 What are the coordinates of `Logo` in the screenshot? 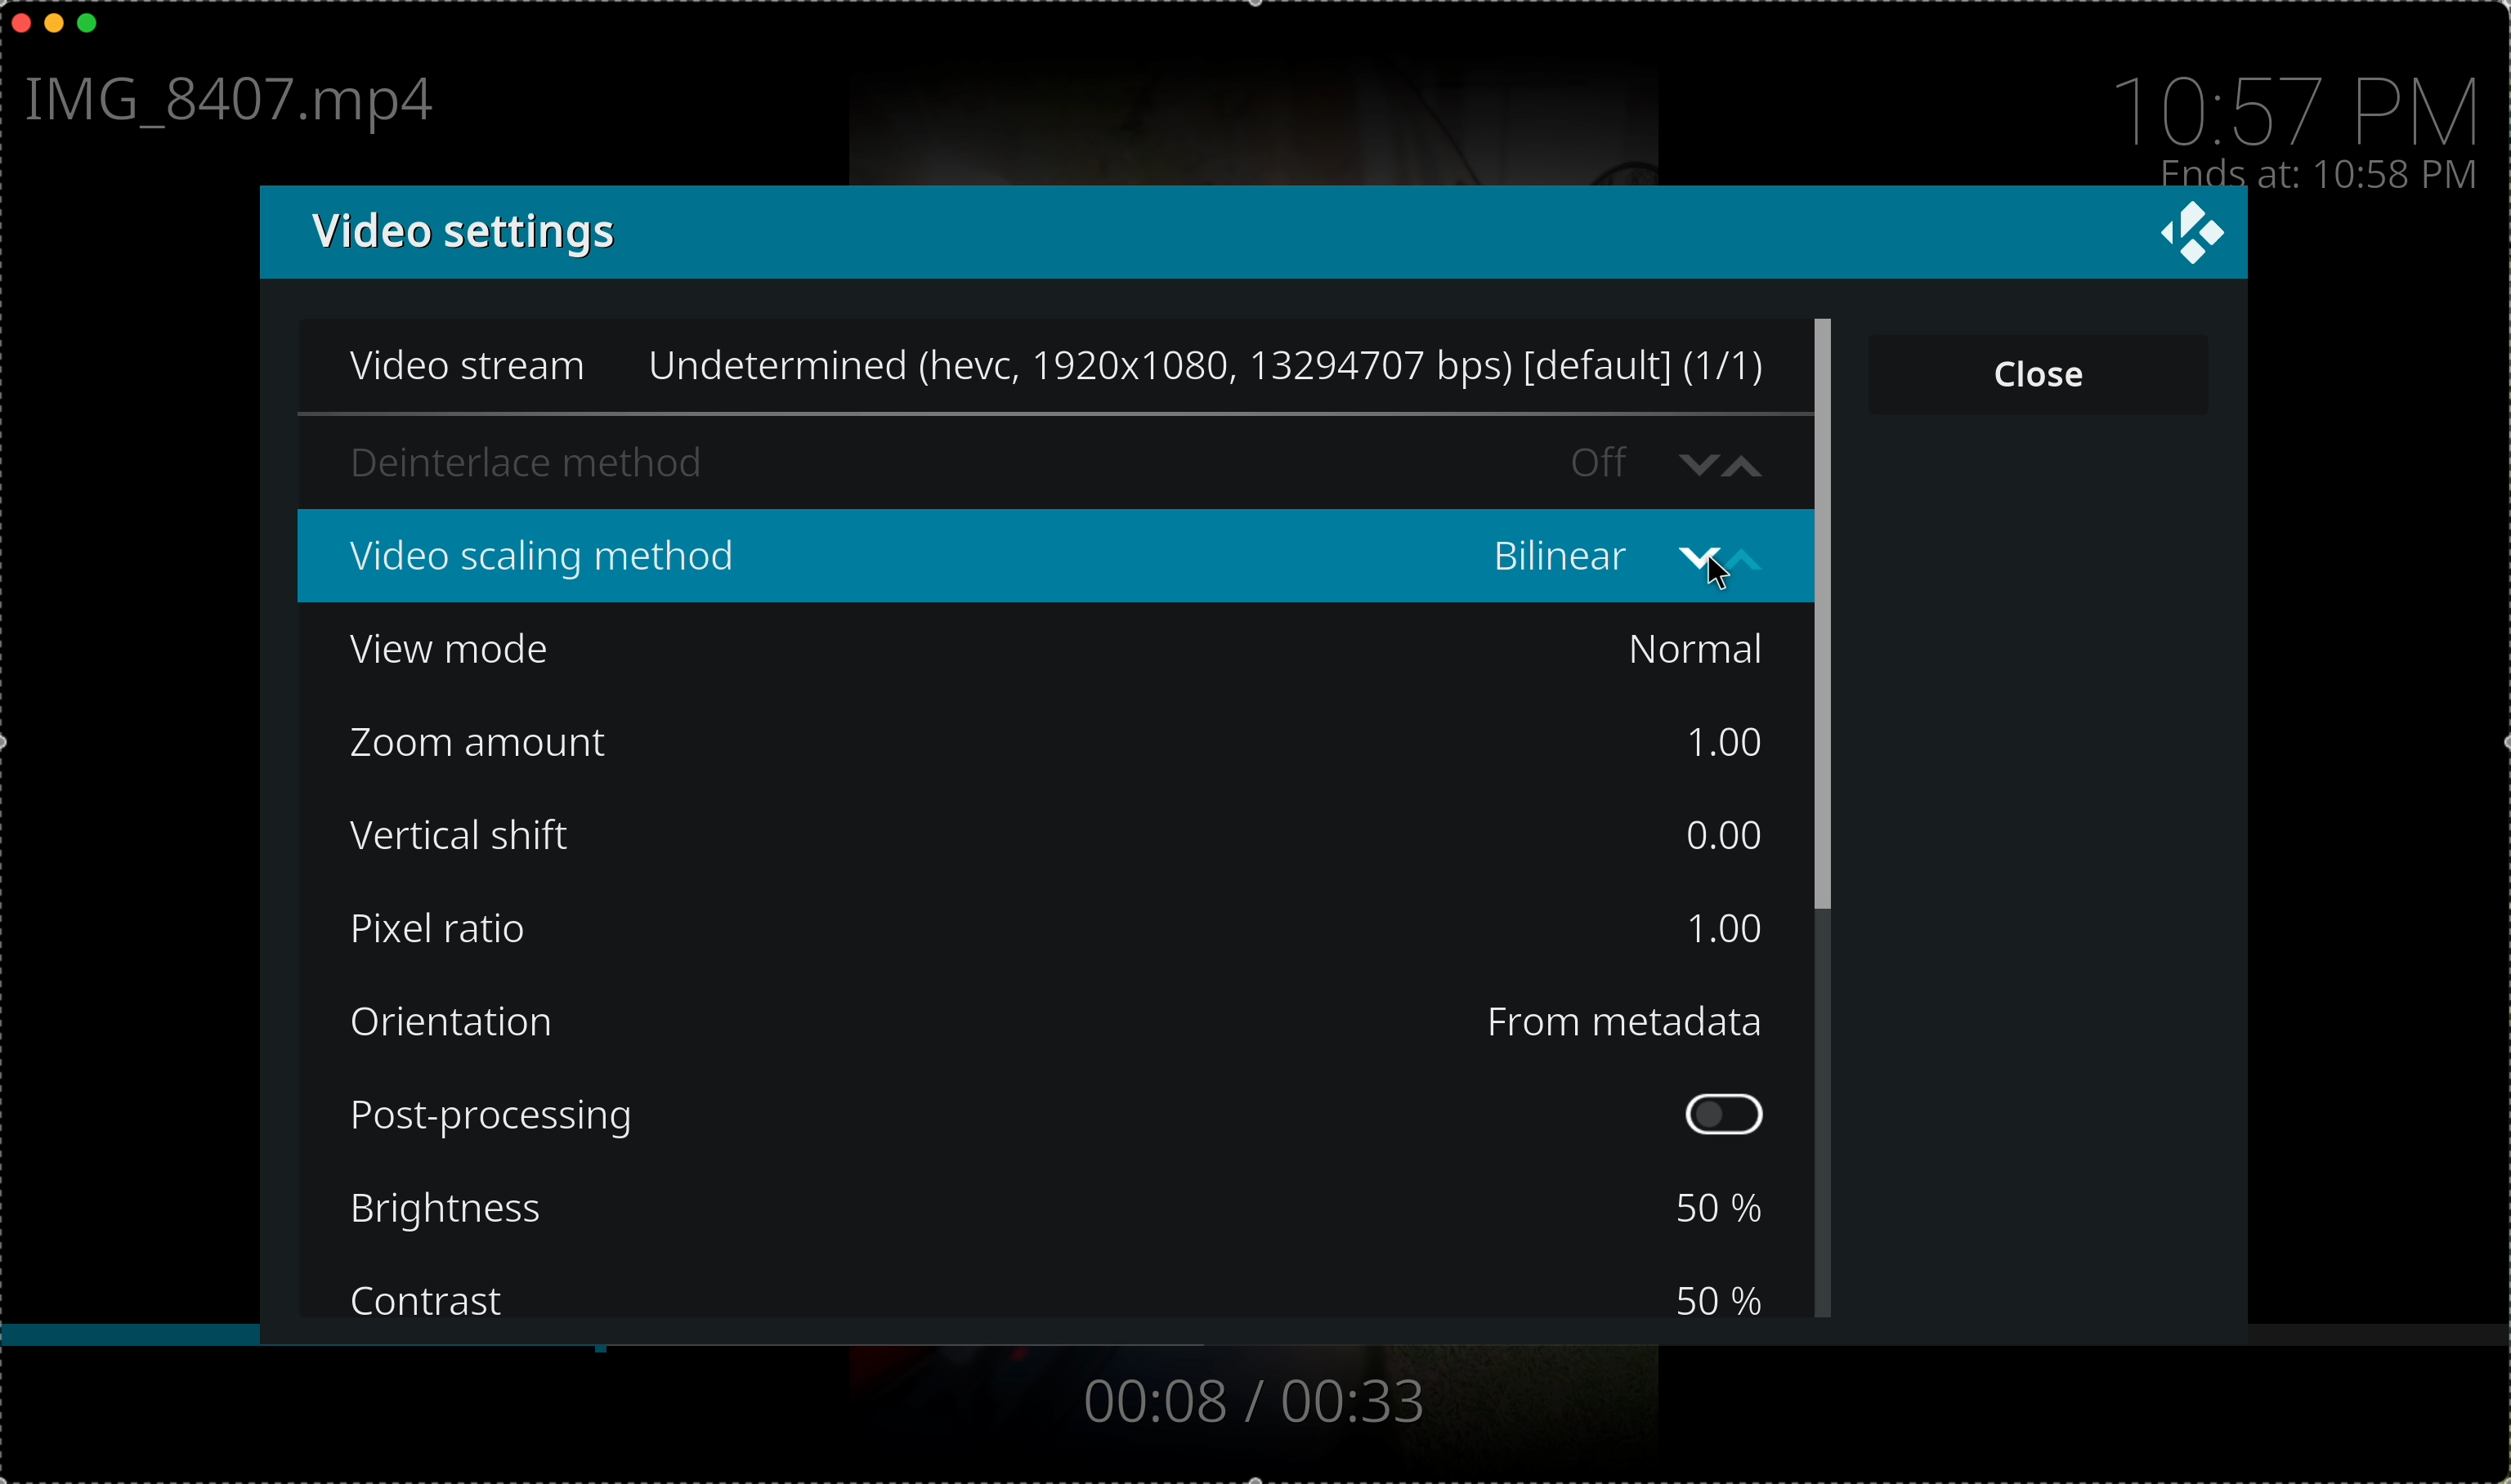 It's located at (2190, 235).